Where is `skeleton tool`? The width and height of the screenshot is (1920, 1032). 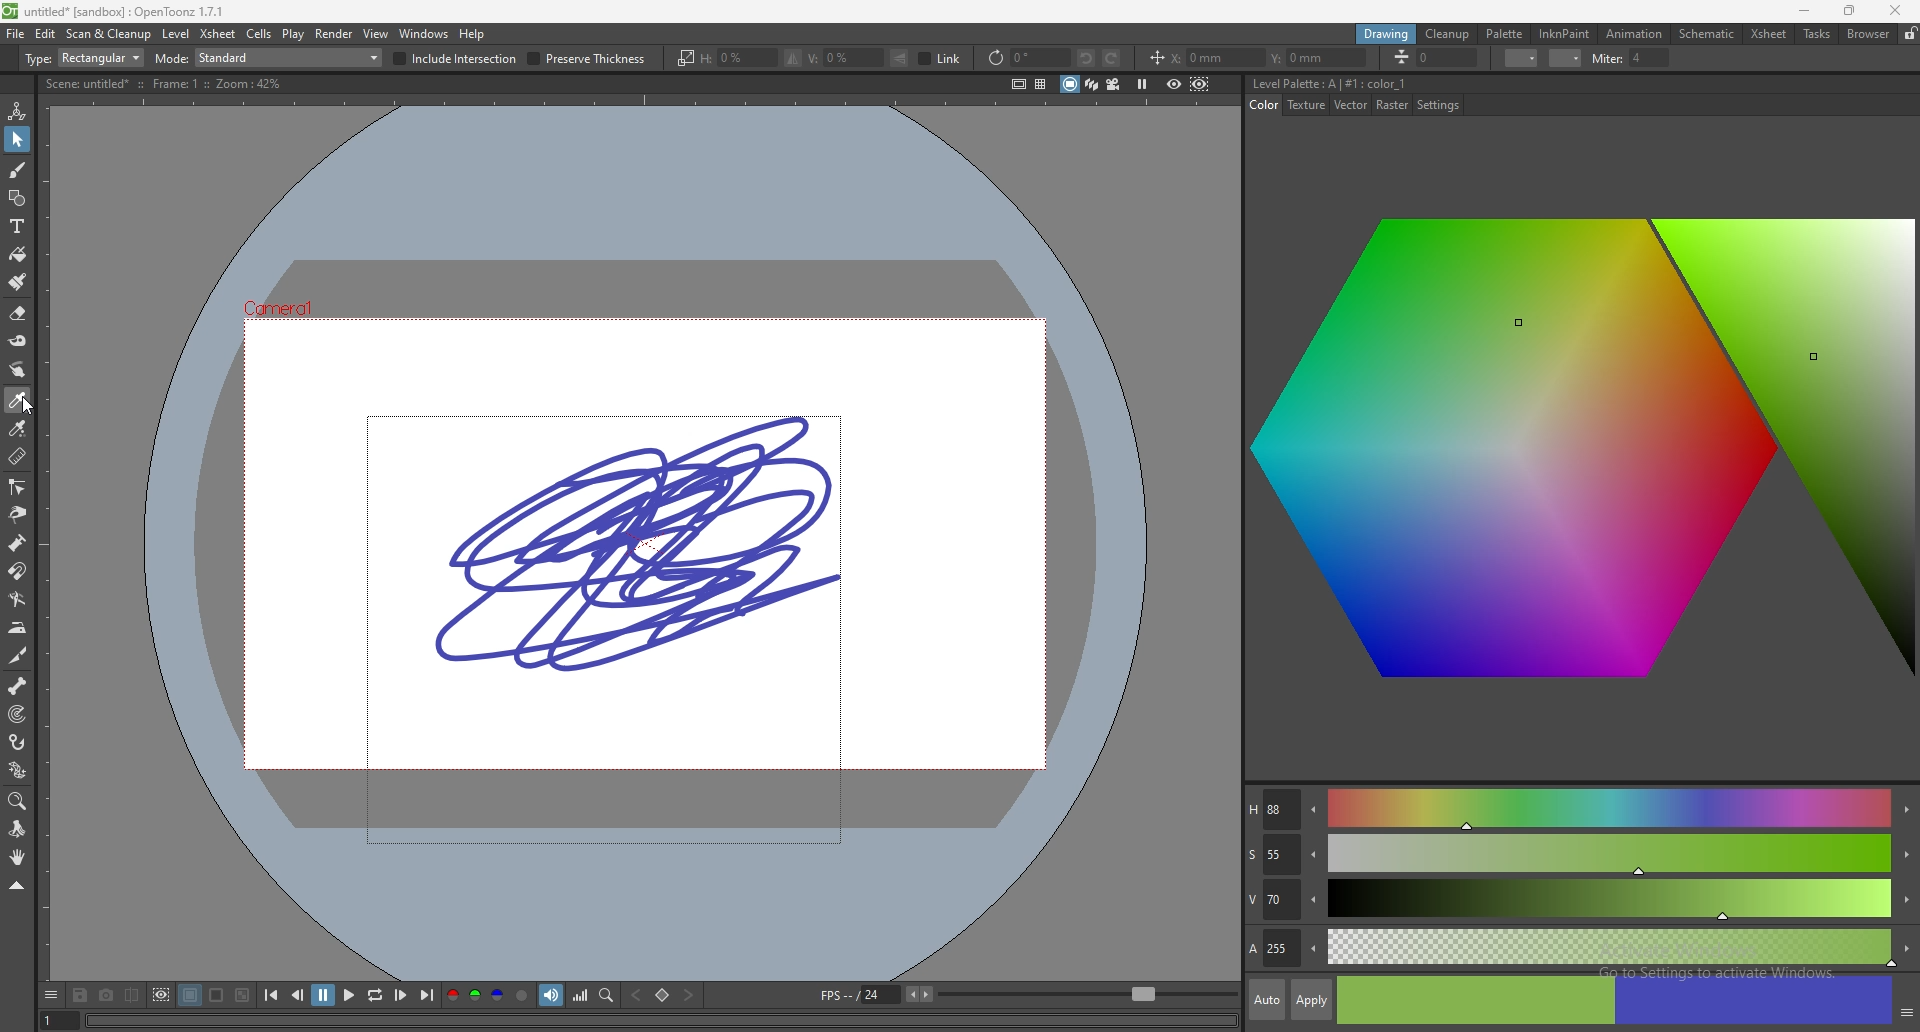
skeleton tool is located at coordinates (18, 685).